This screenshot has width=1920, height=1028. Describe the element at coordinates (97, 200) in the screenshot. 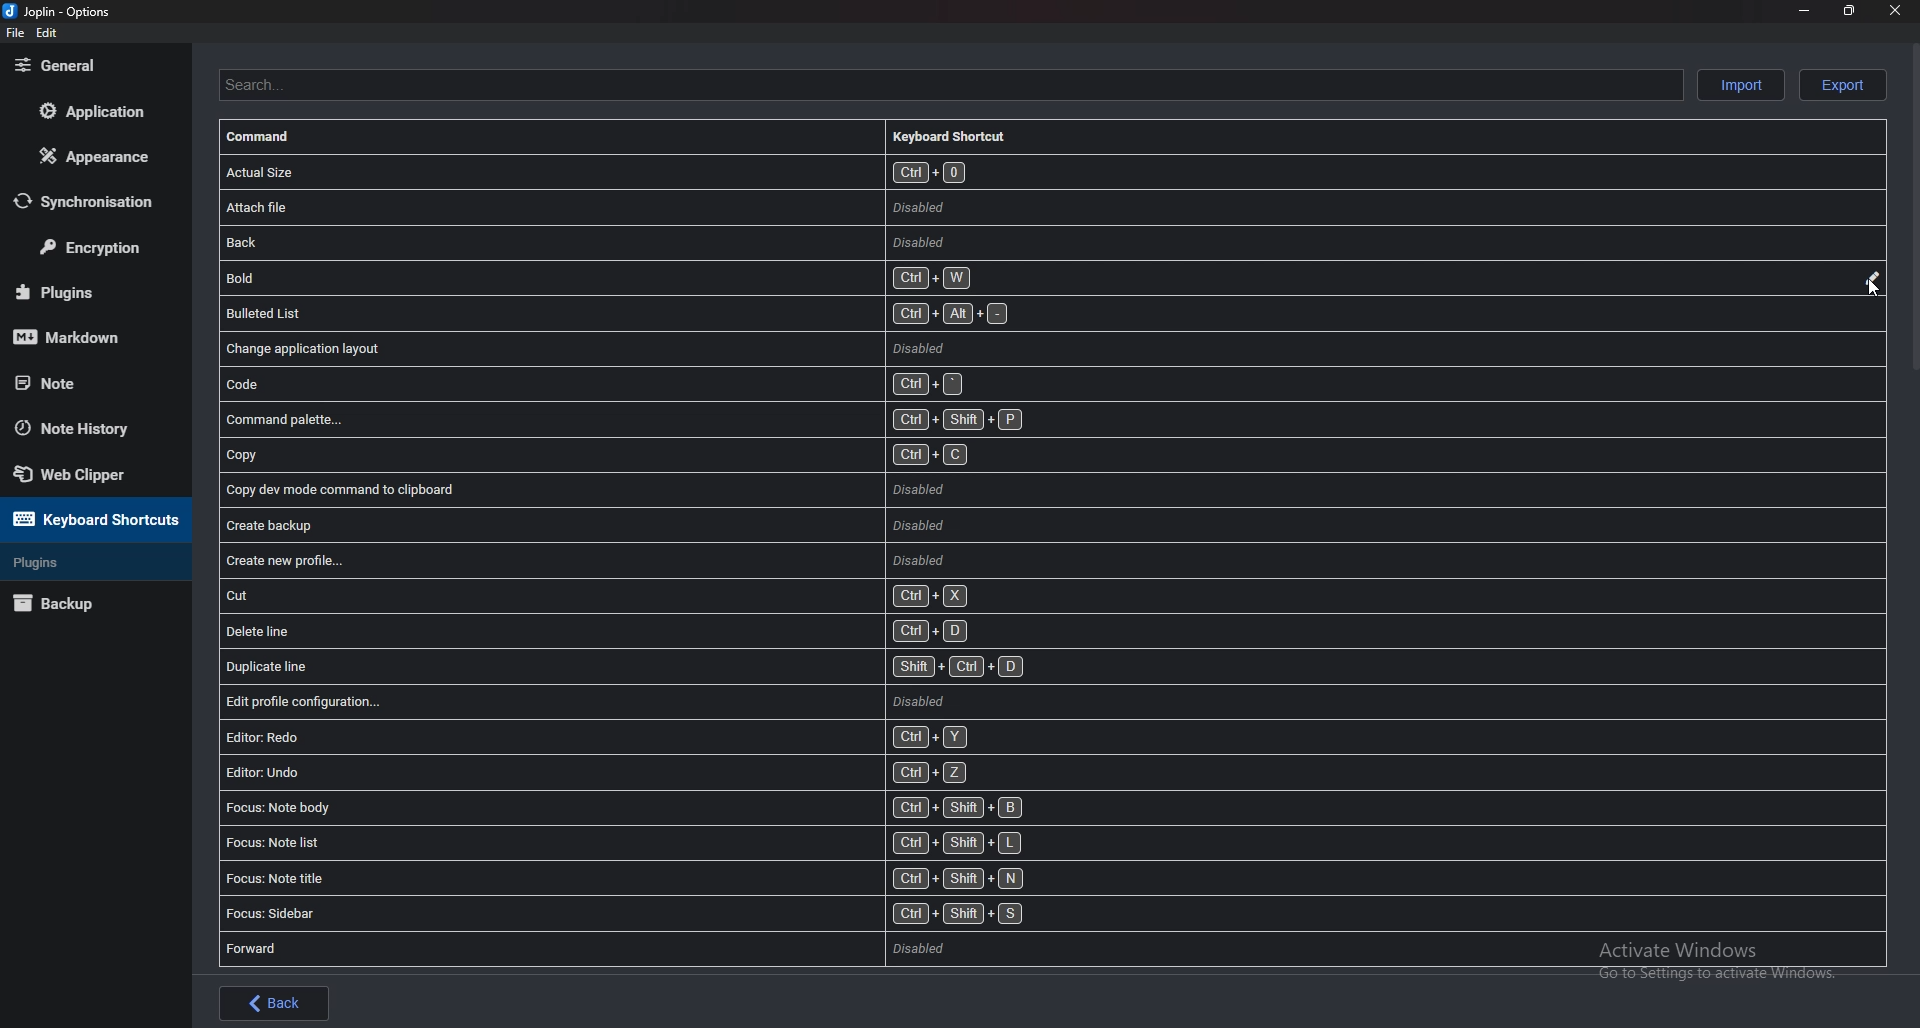

I see `Synchronization` at that location.